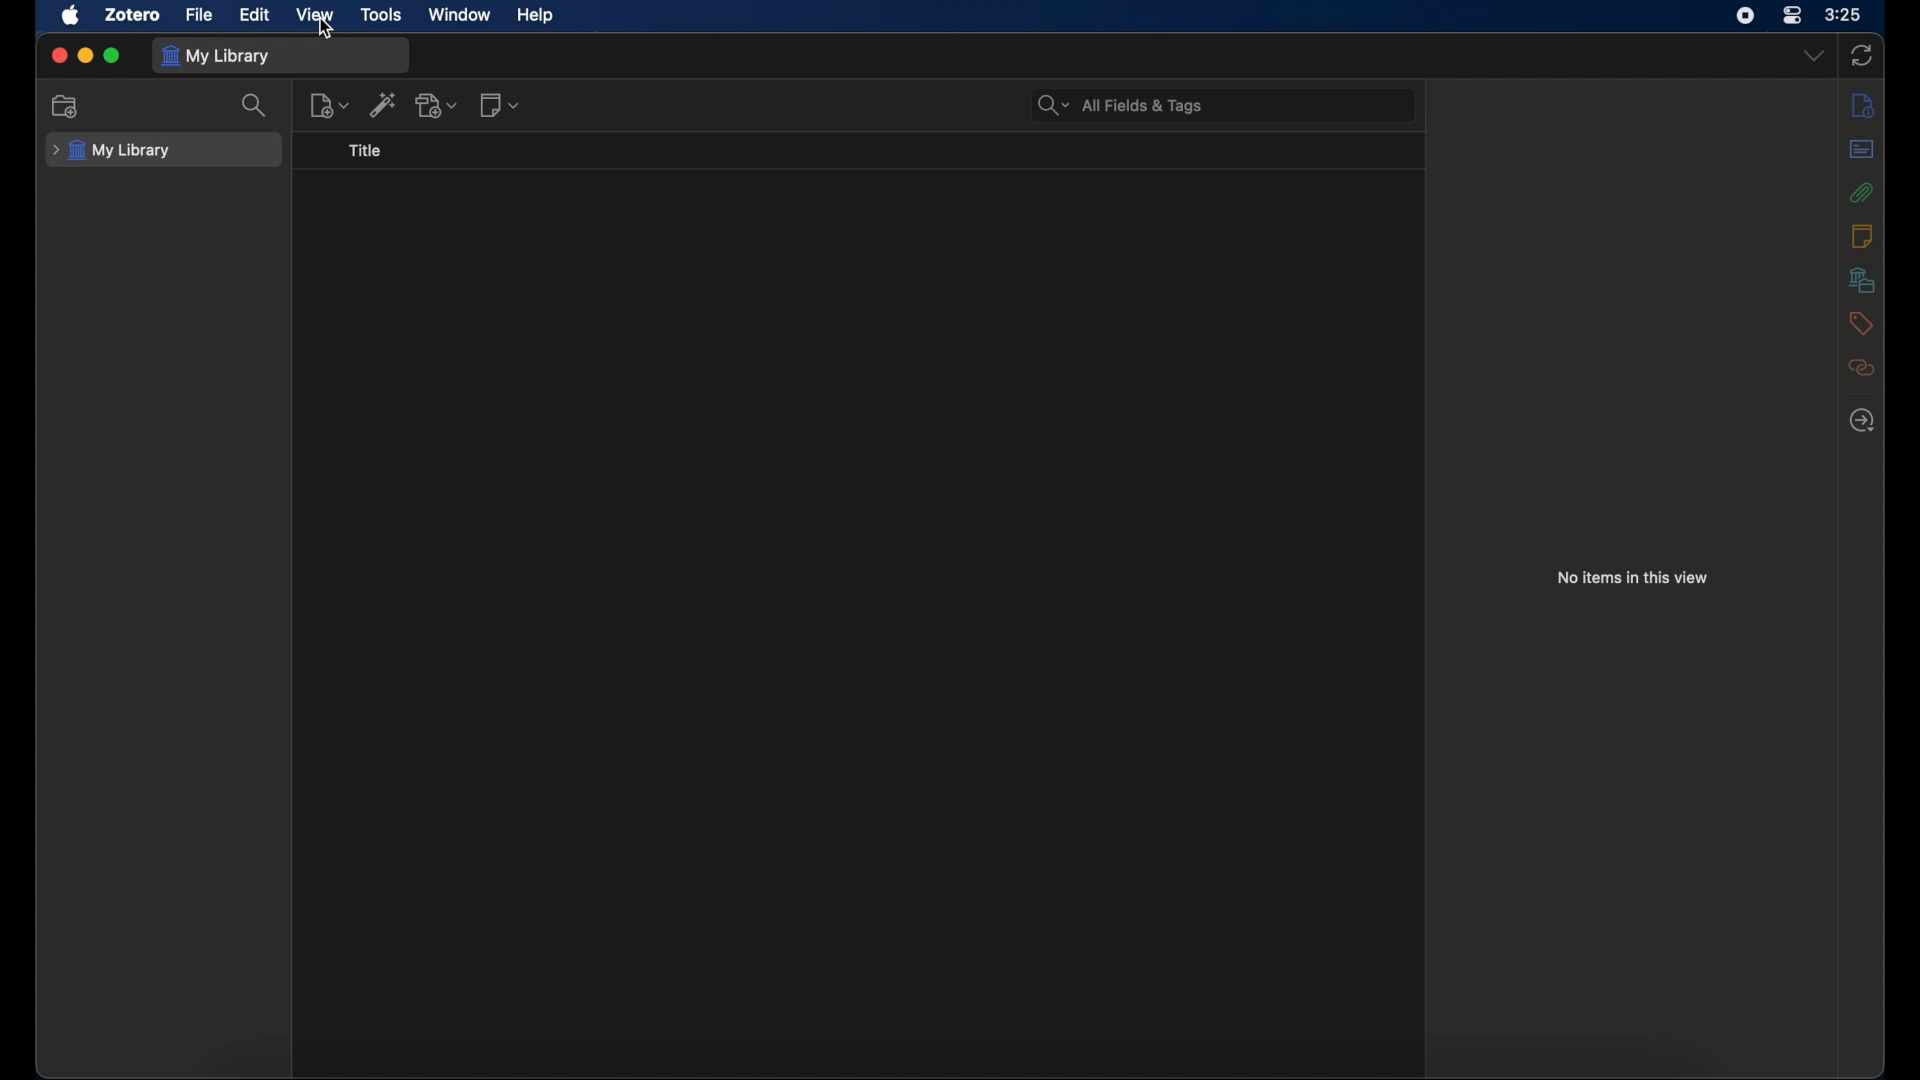 This screenshot has width=1920, height=1080. I want to click on add attachments, so click(438, 104).